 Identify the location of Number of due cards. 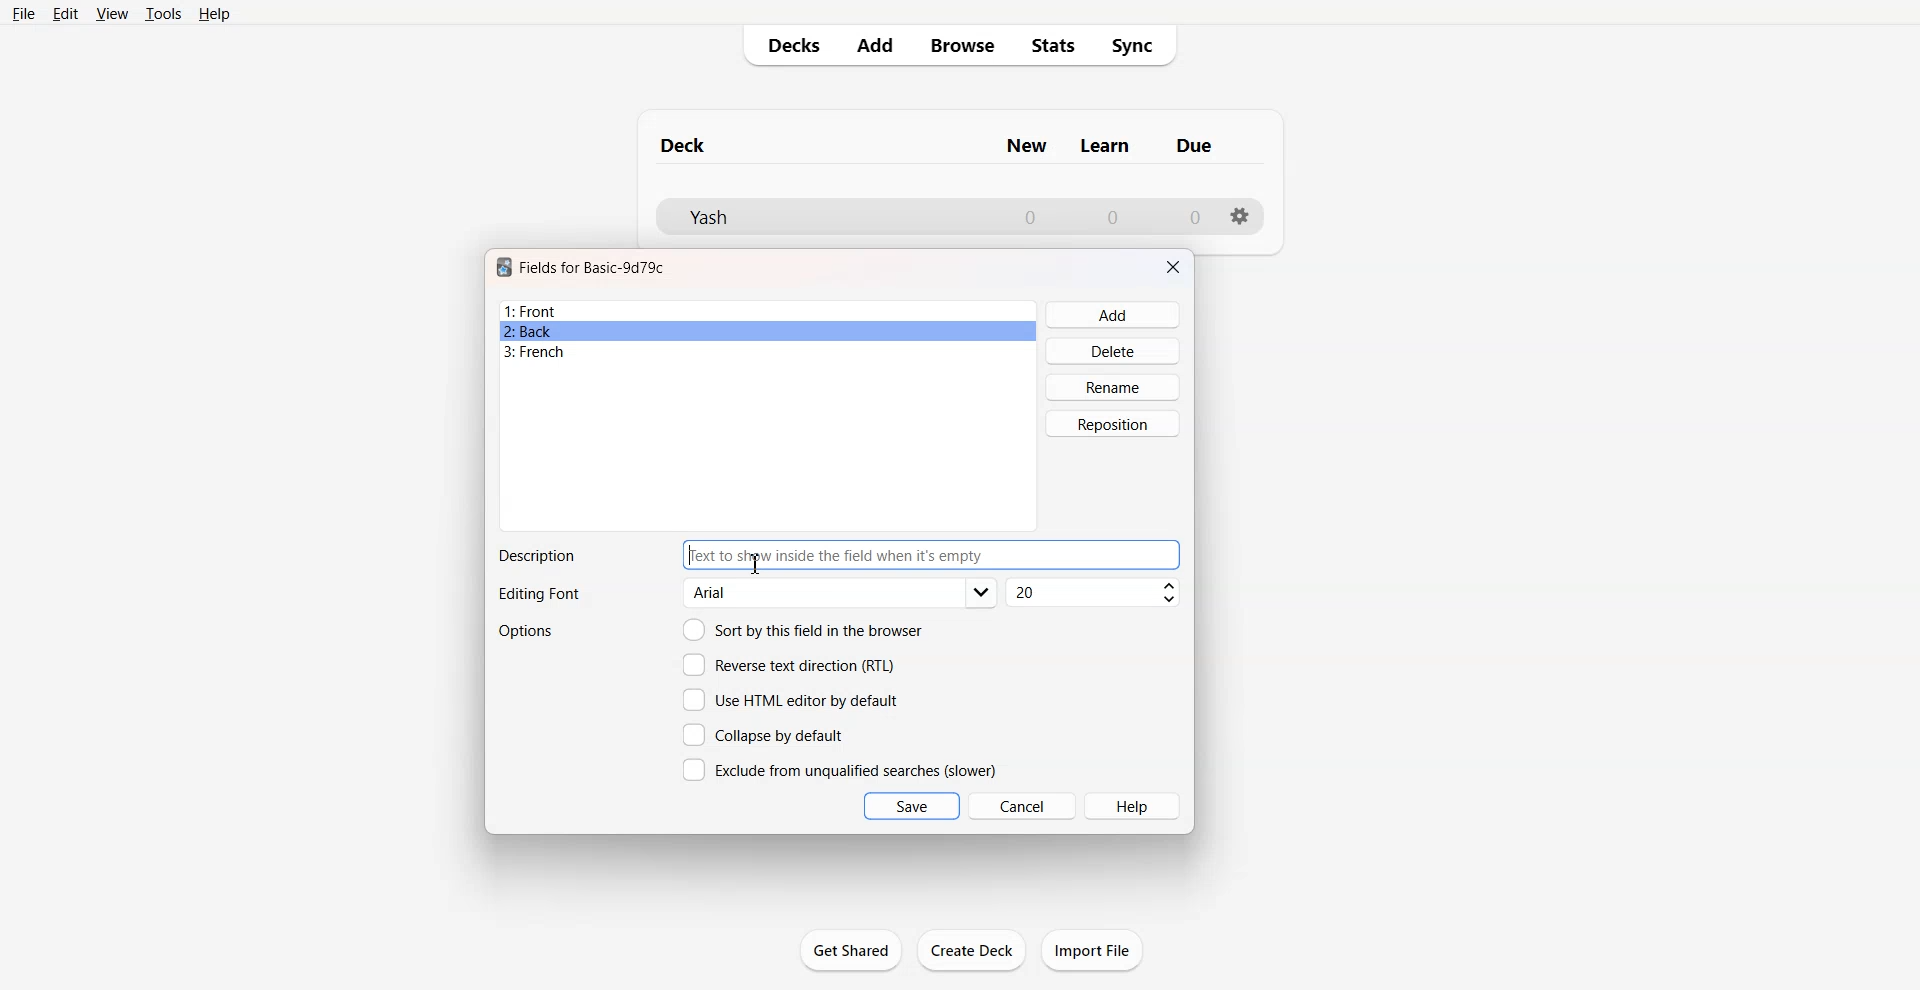
(1196, 217).